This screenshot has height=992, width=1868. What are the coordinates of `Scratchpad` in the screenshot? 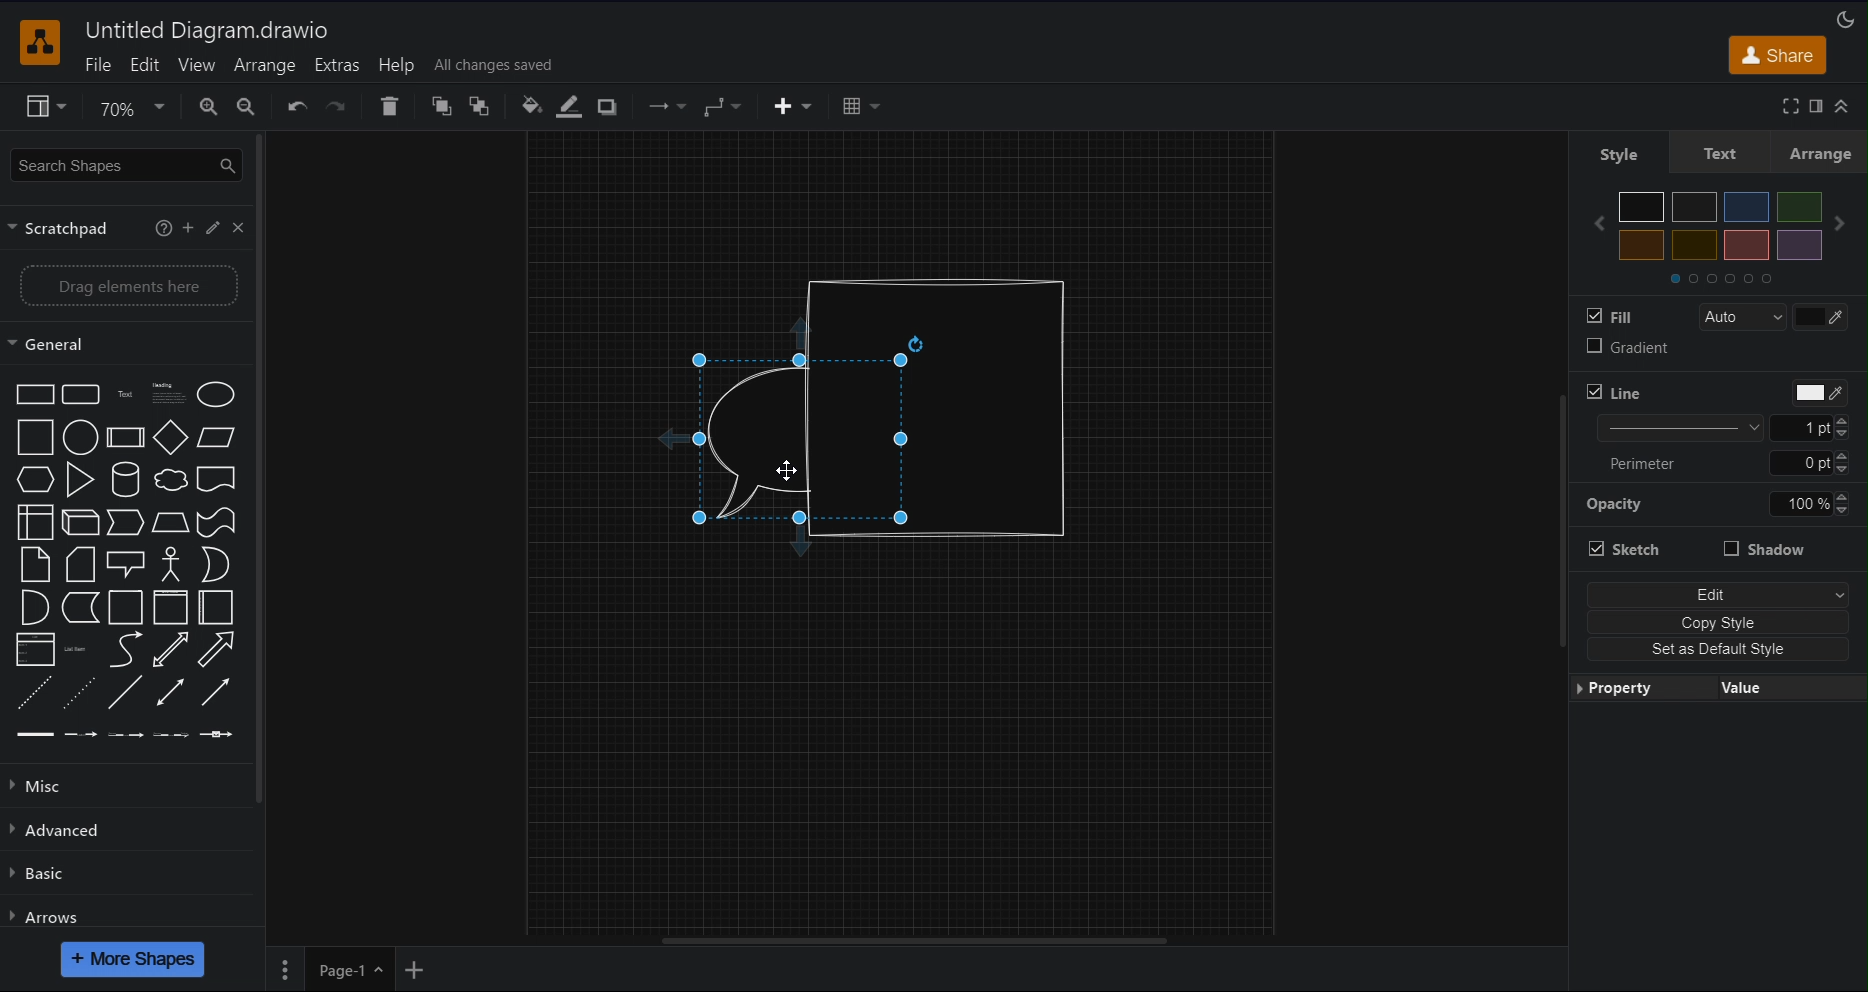 It's located at (76, 228).